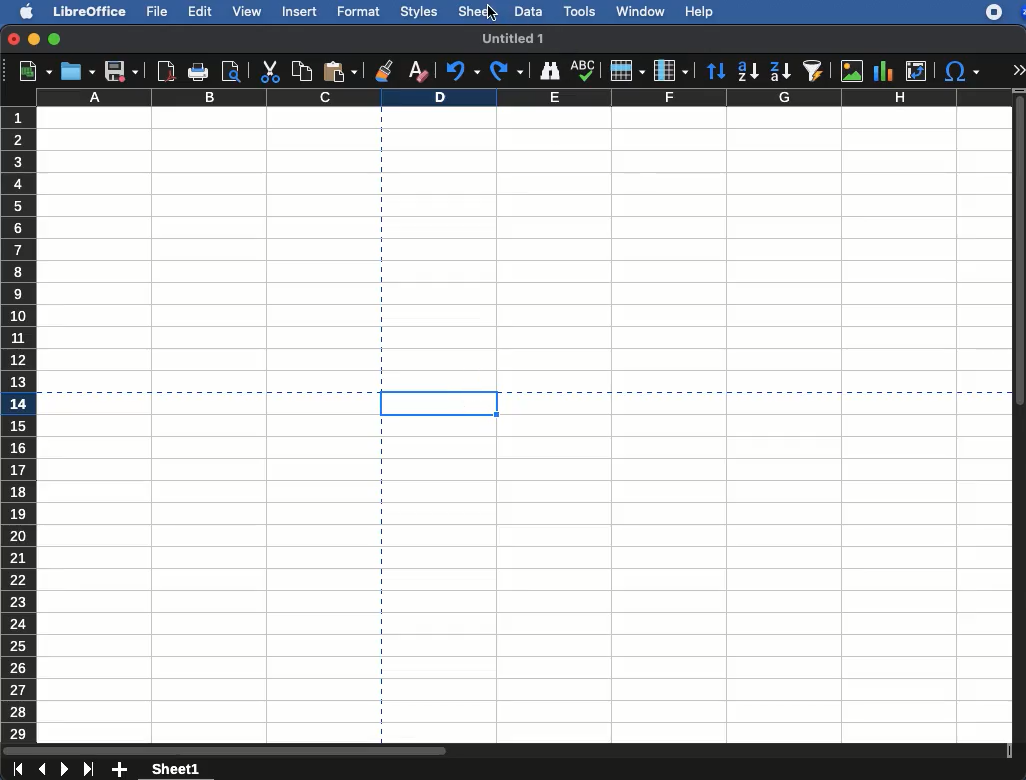 The height and width of the screenshot is (780, 1026). Describe the element at coordinates (122, 71) in the screenshot. I see `save` at that location.